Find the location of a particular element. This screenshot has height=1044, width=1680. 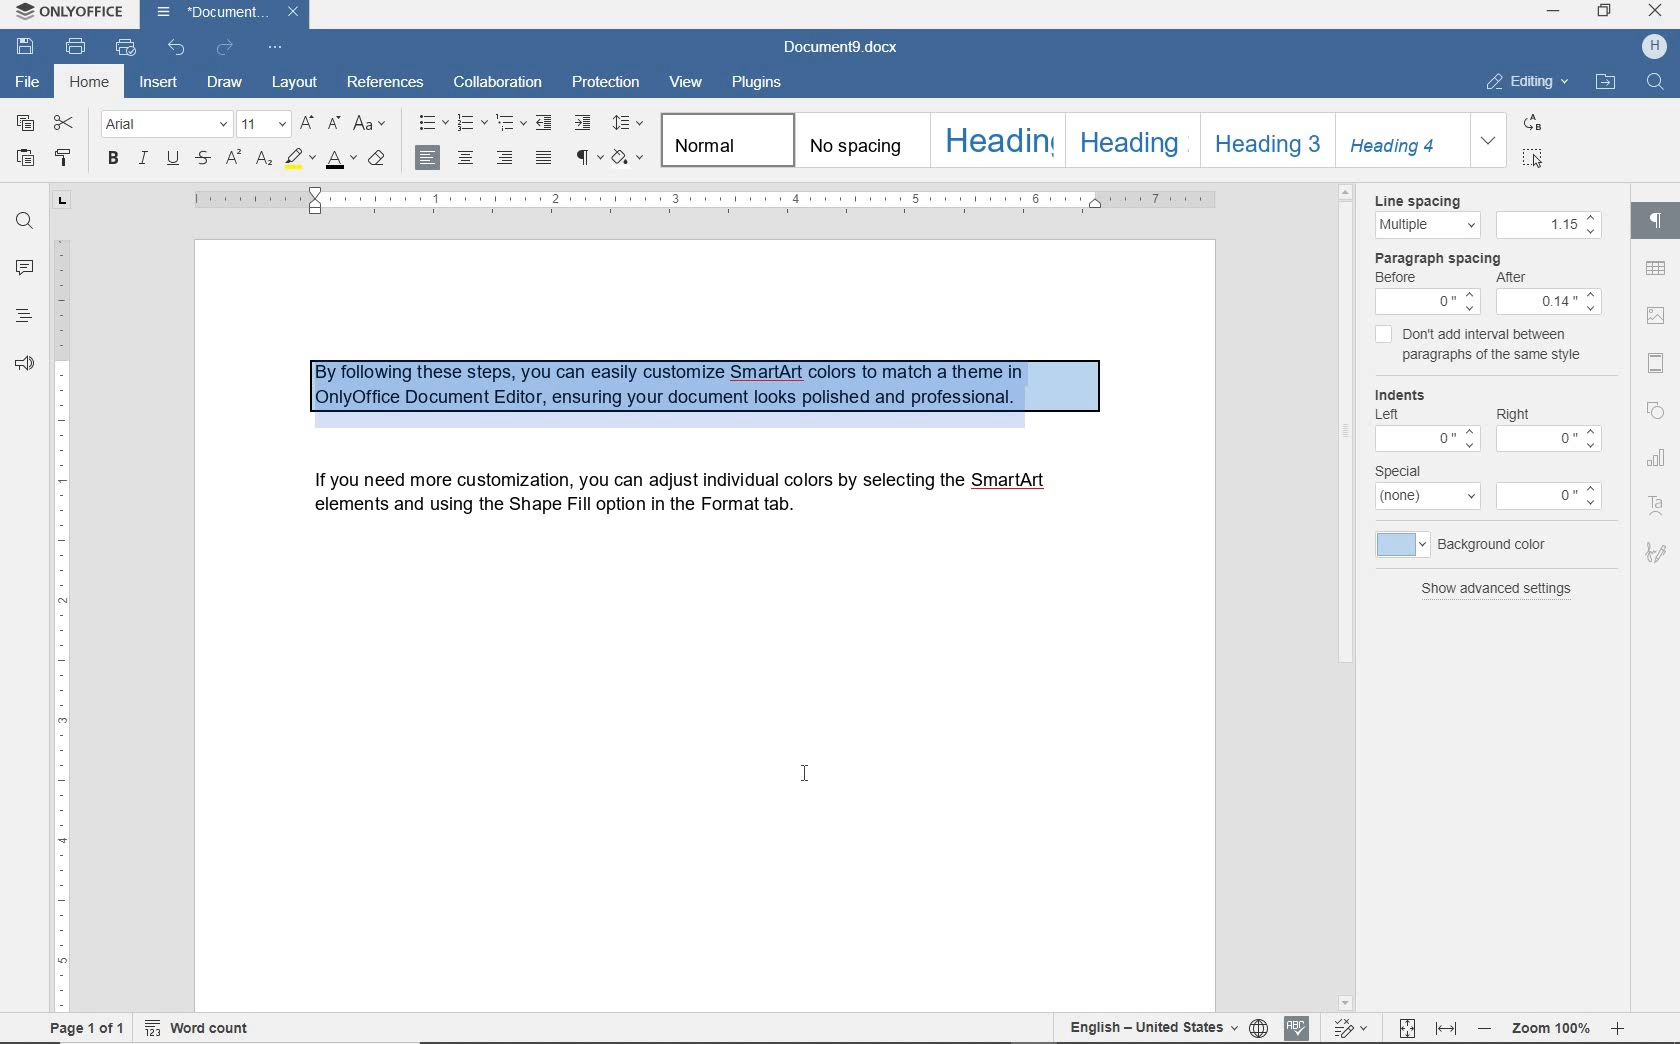

show advanced settings is located at coordinates (1498, 589).